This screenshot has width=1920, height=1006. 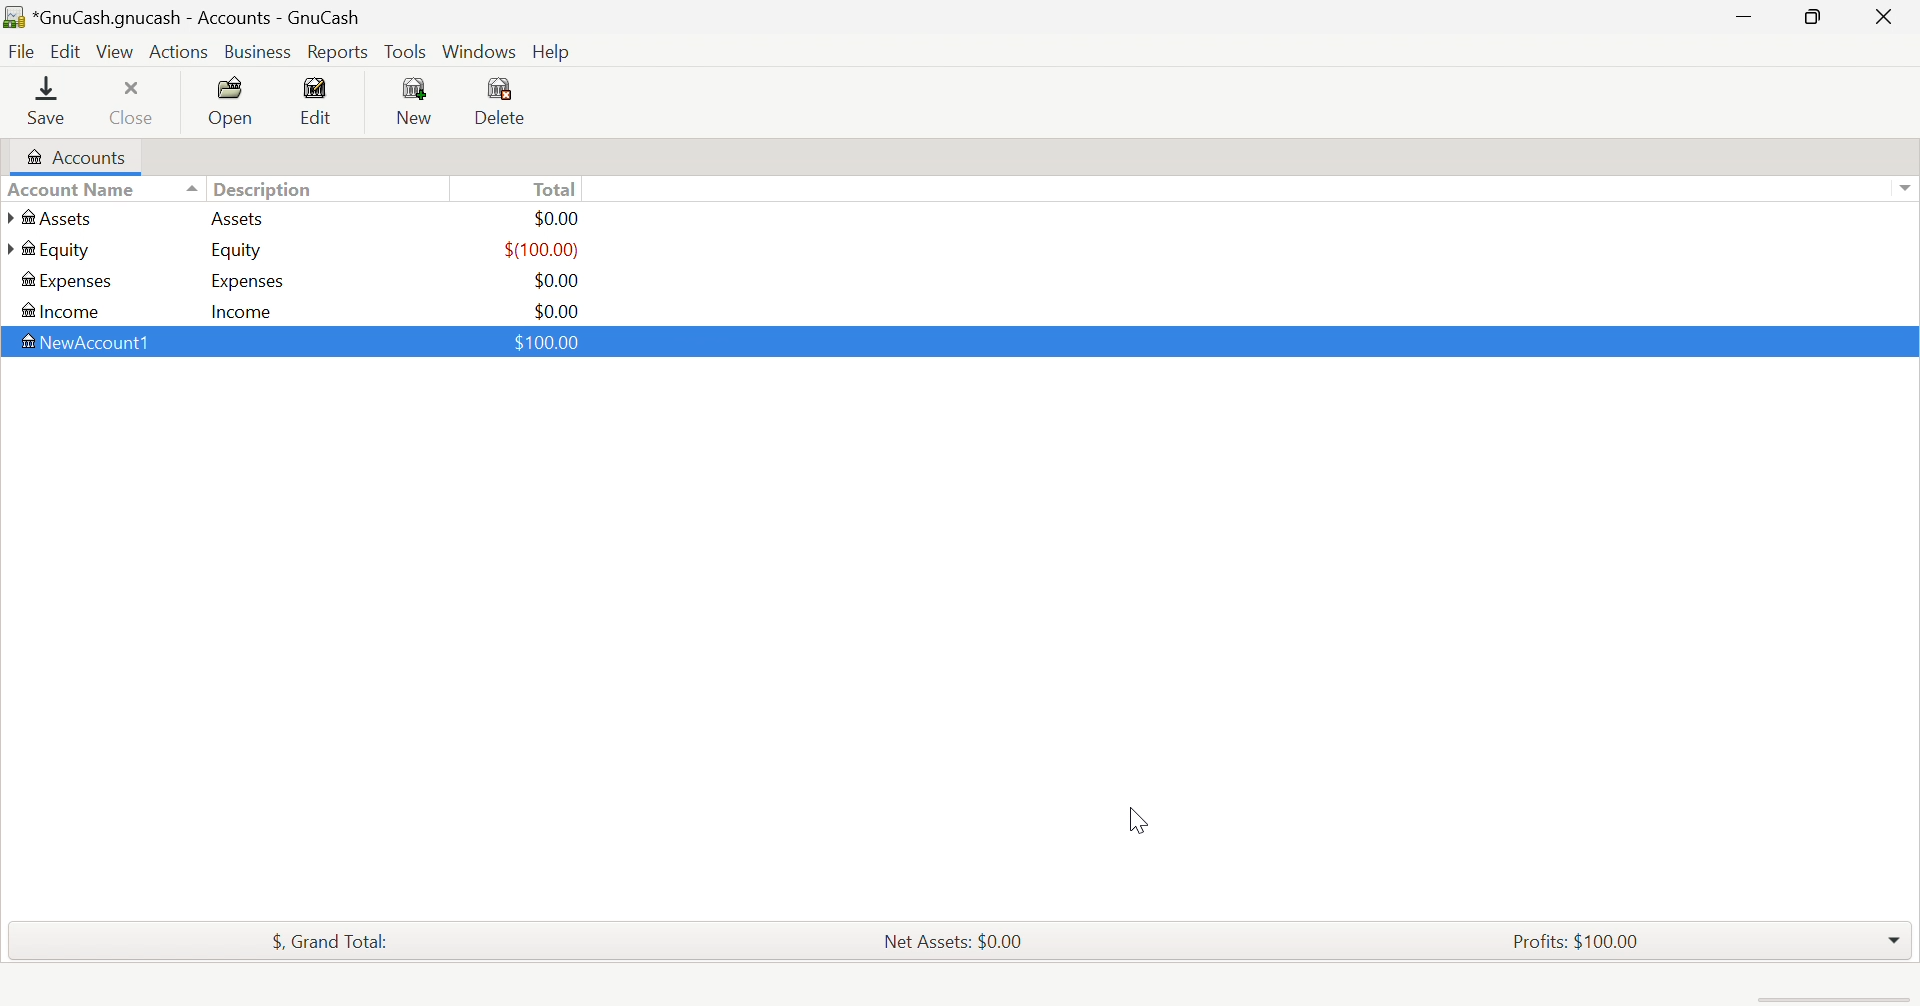 I want to click on Net Assets: $0.00, so click(x=954, y=941).